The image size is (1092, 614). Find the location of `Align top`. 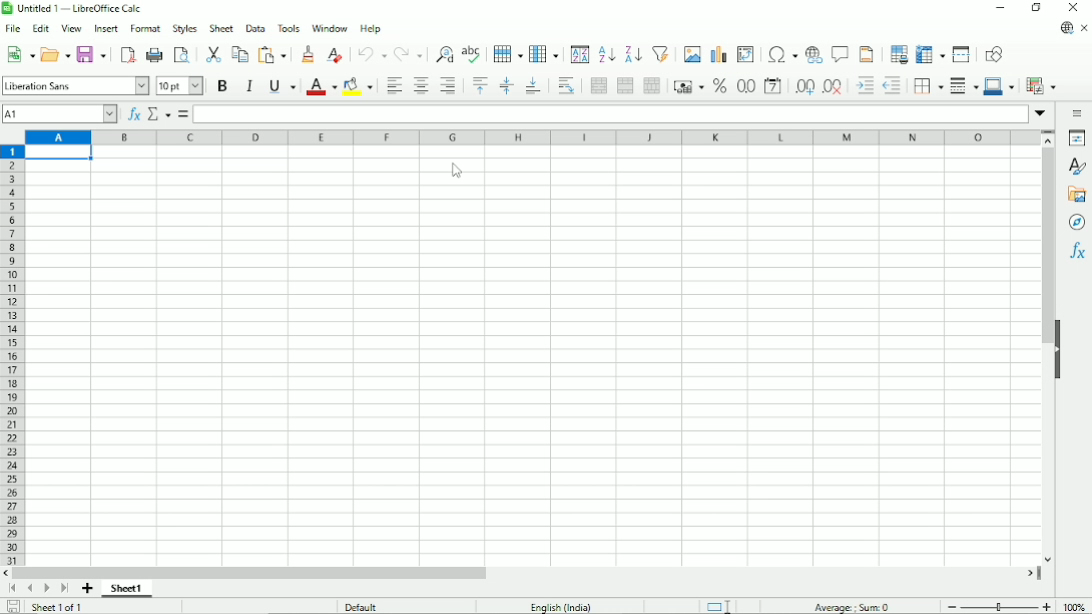

Align top is located at coordinates (480, 86).